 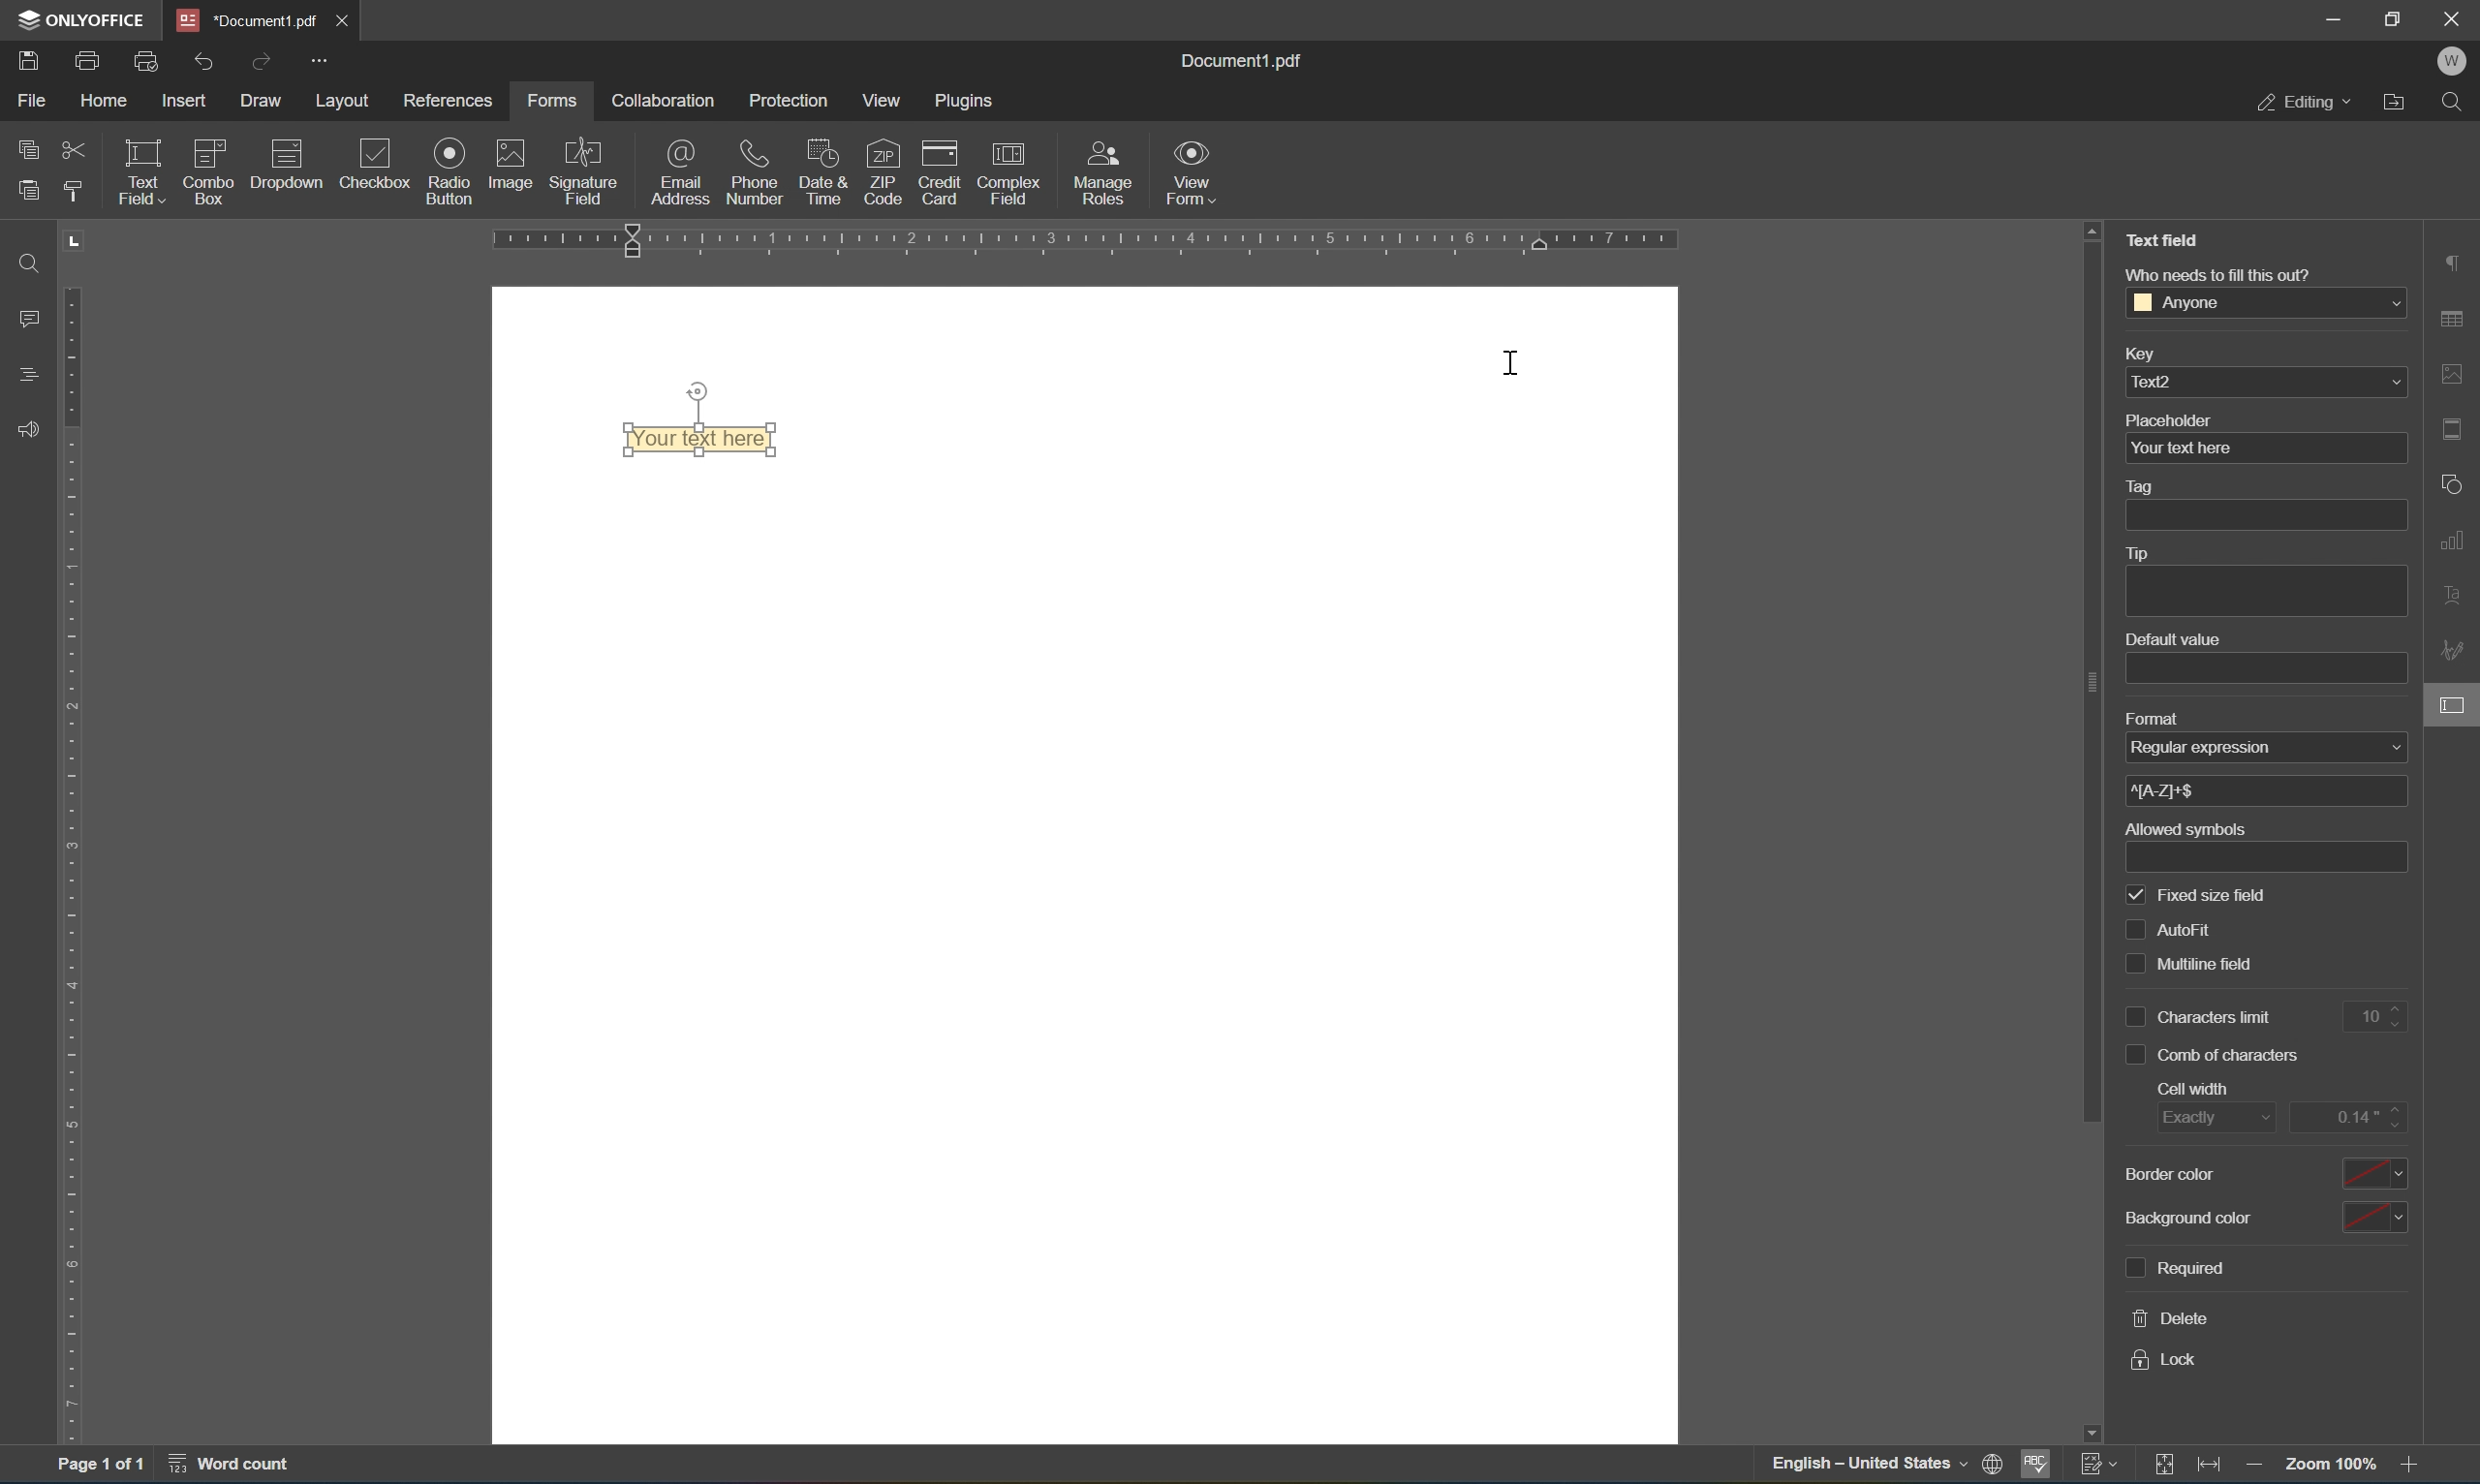 What do you see at coordinates (2164, 790) in the screenshot?
I see `^[A-Z]+$` at bounding box center [2164, 790].